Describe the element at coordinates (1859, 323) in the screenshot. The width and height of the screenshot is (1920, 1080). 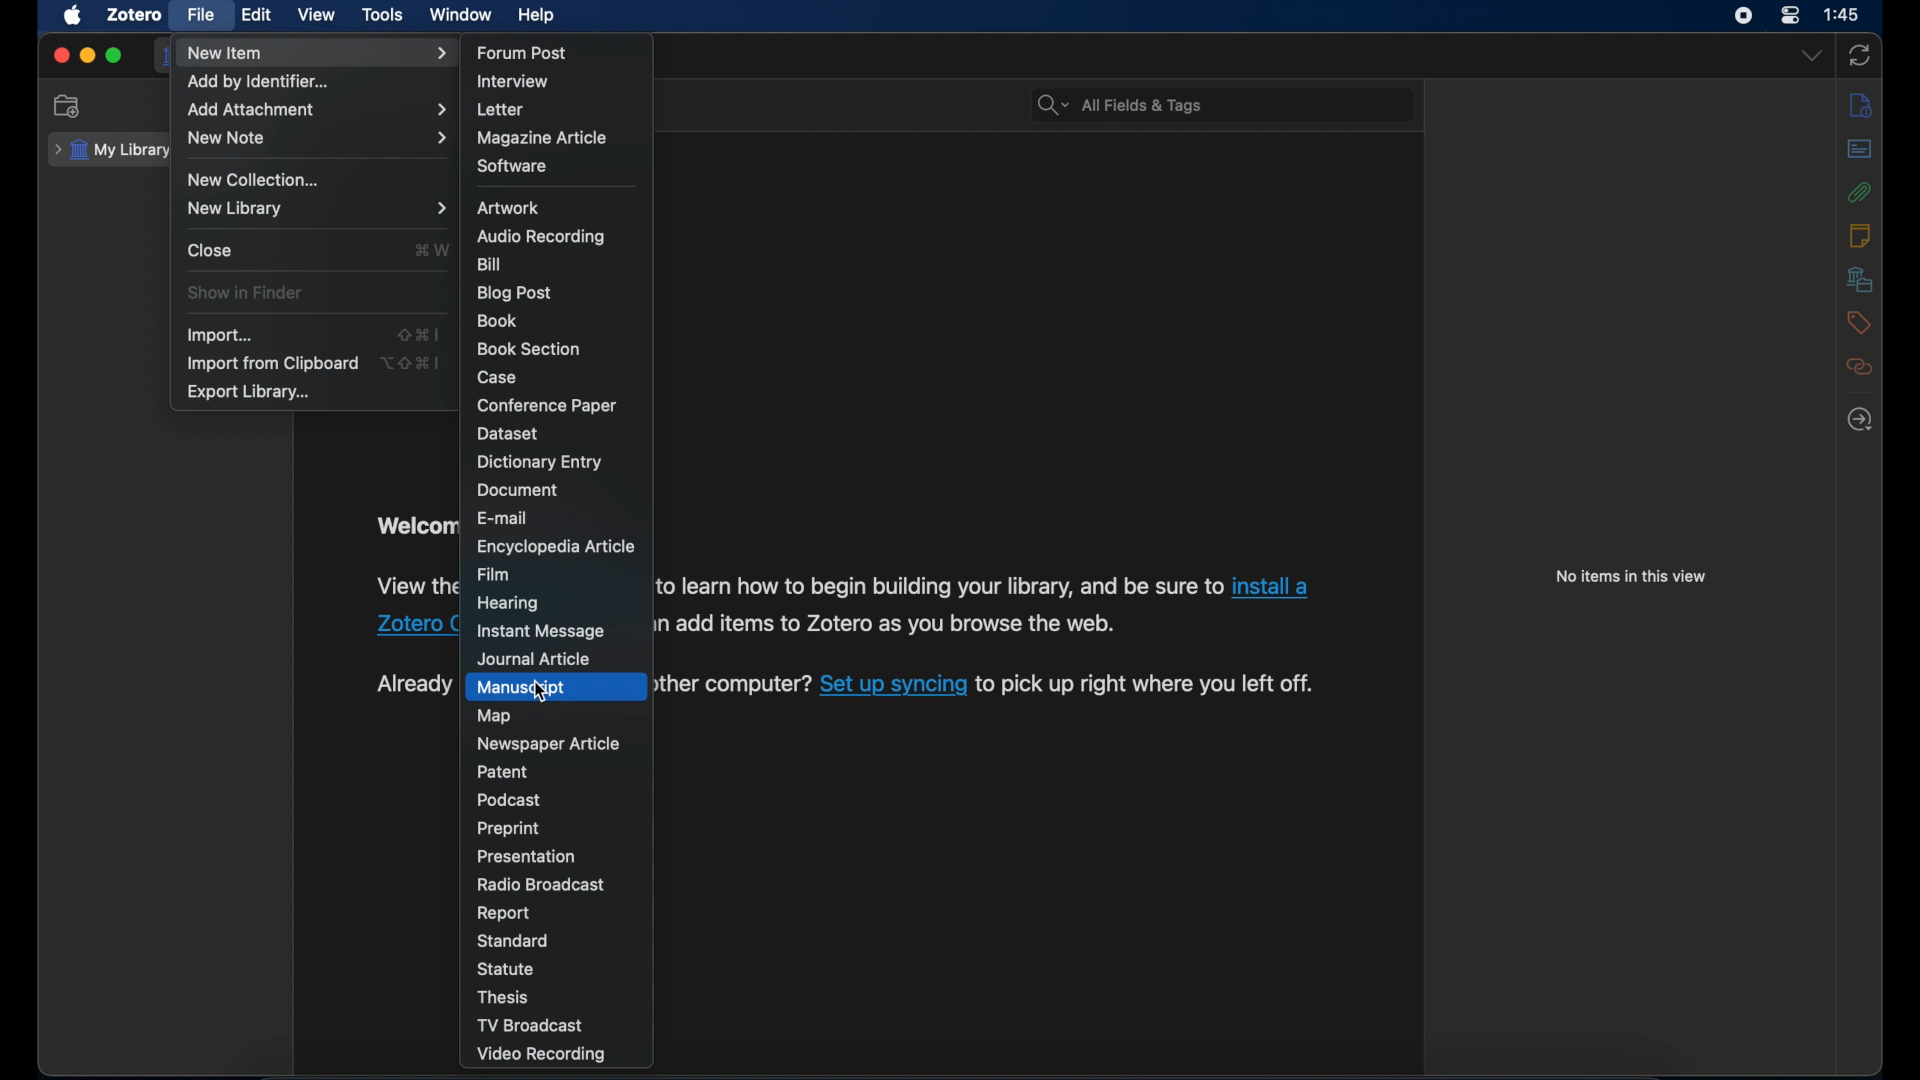
I see `tags` at that location.